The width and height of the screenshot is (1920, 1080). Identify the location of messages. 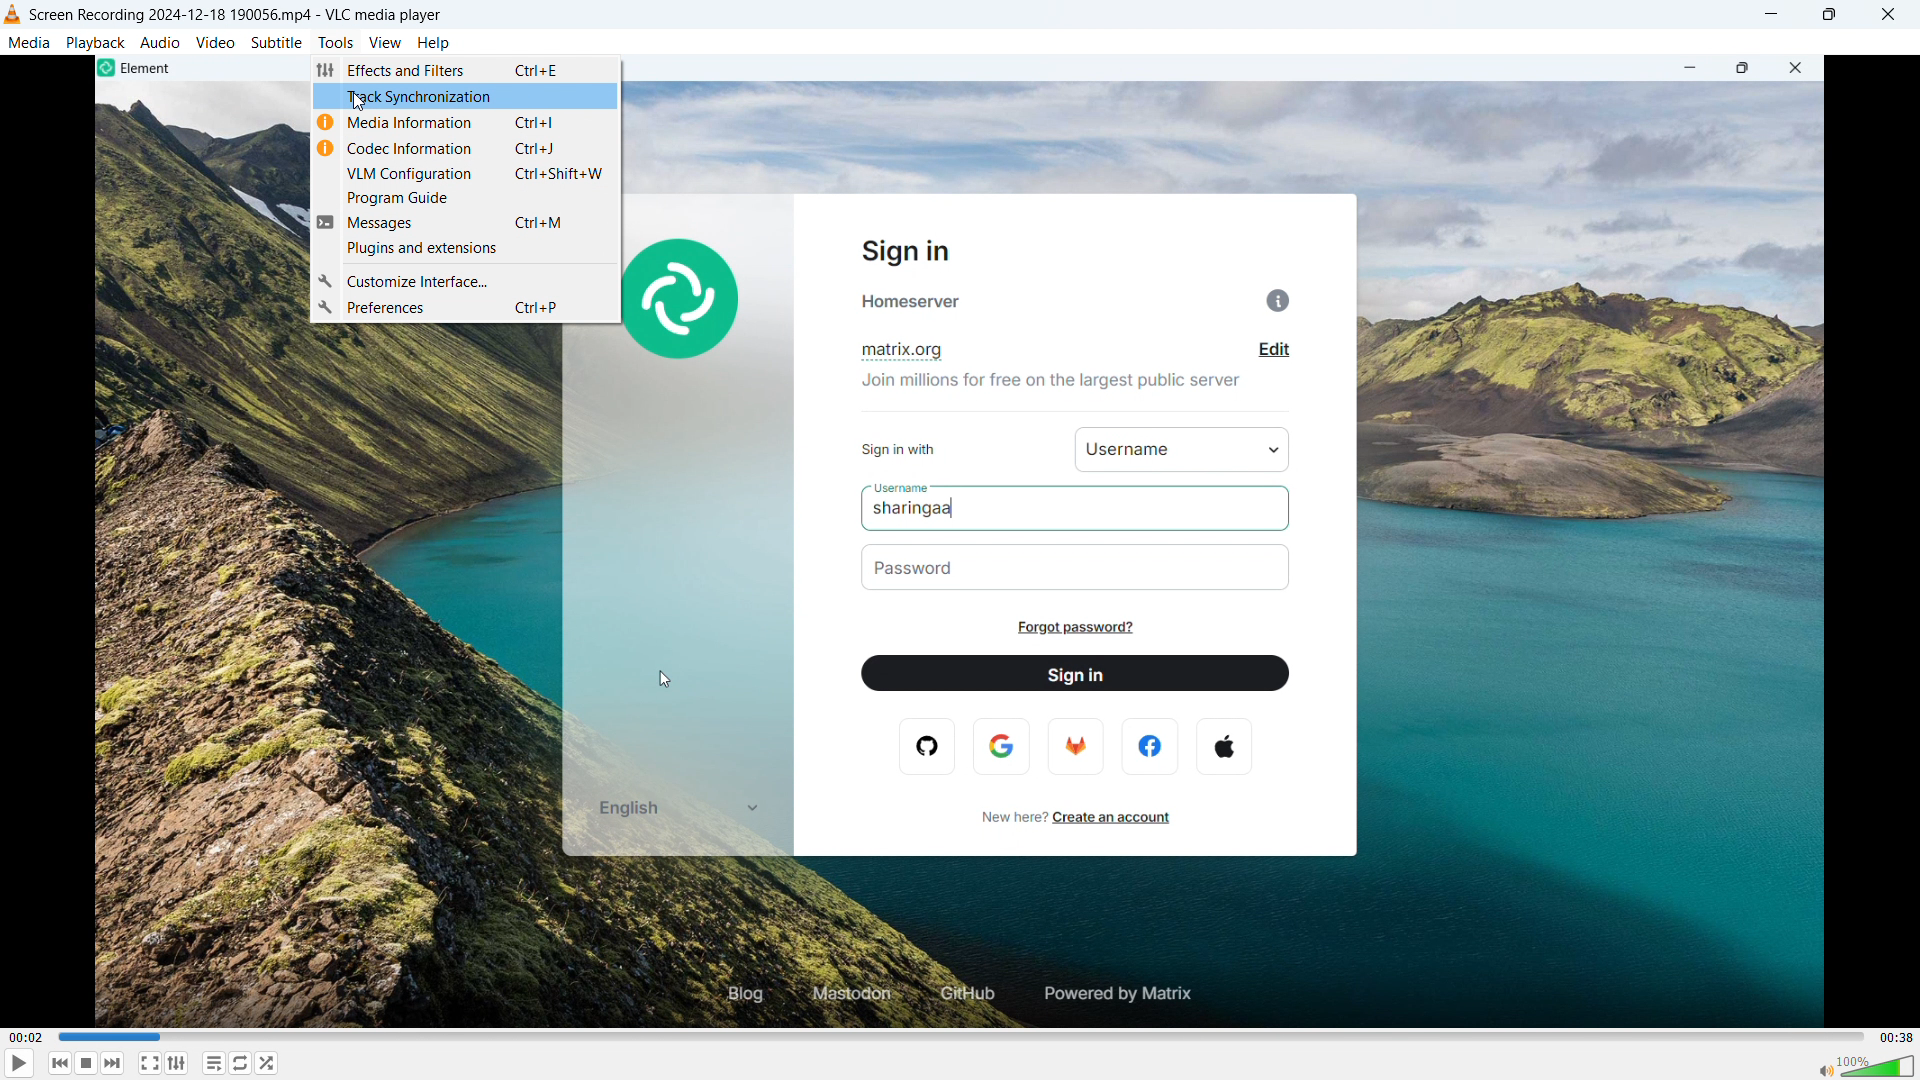
(467, 223).